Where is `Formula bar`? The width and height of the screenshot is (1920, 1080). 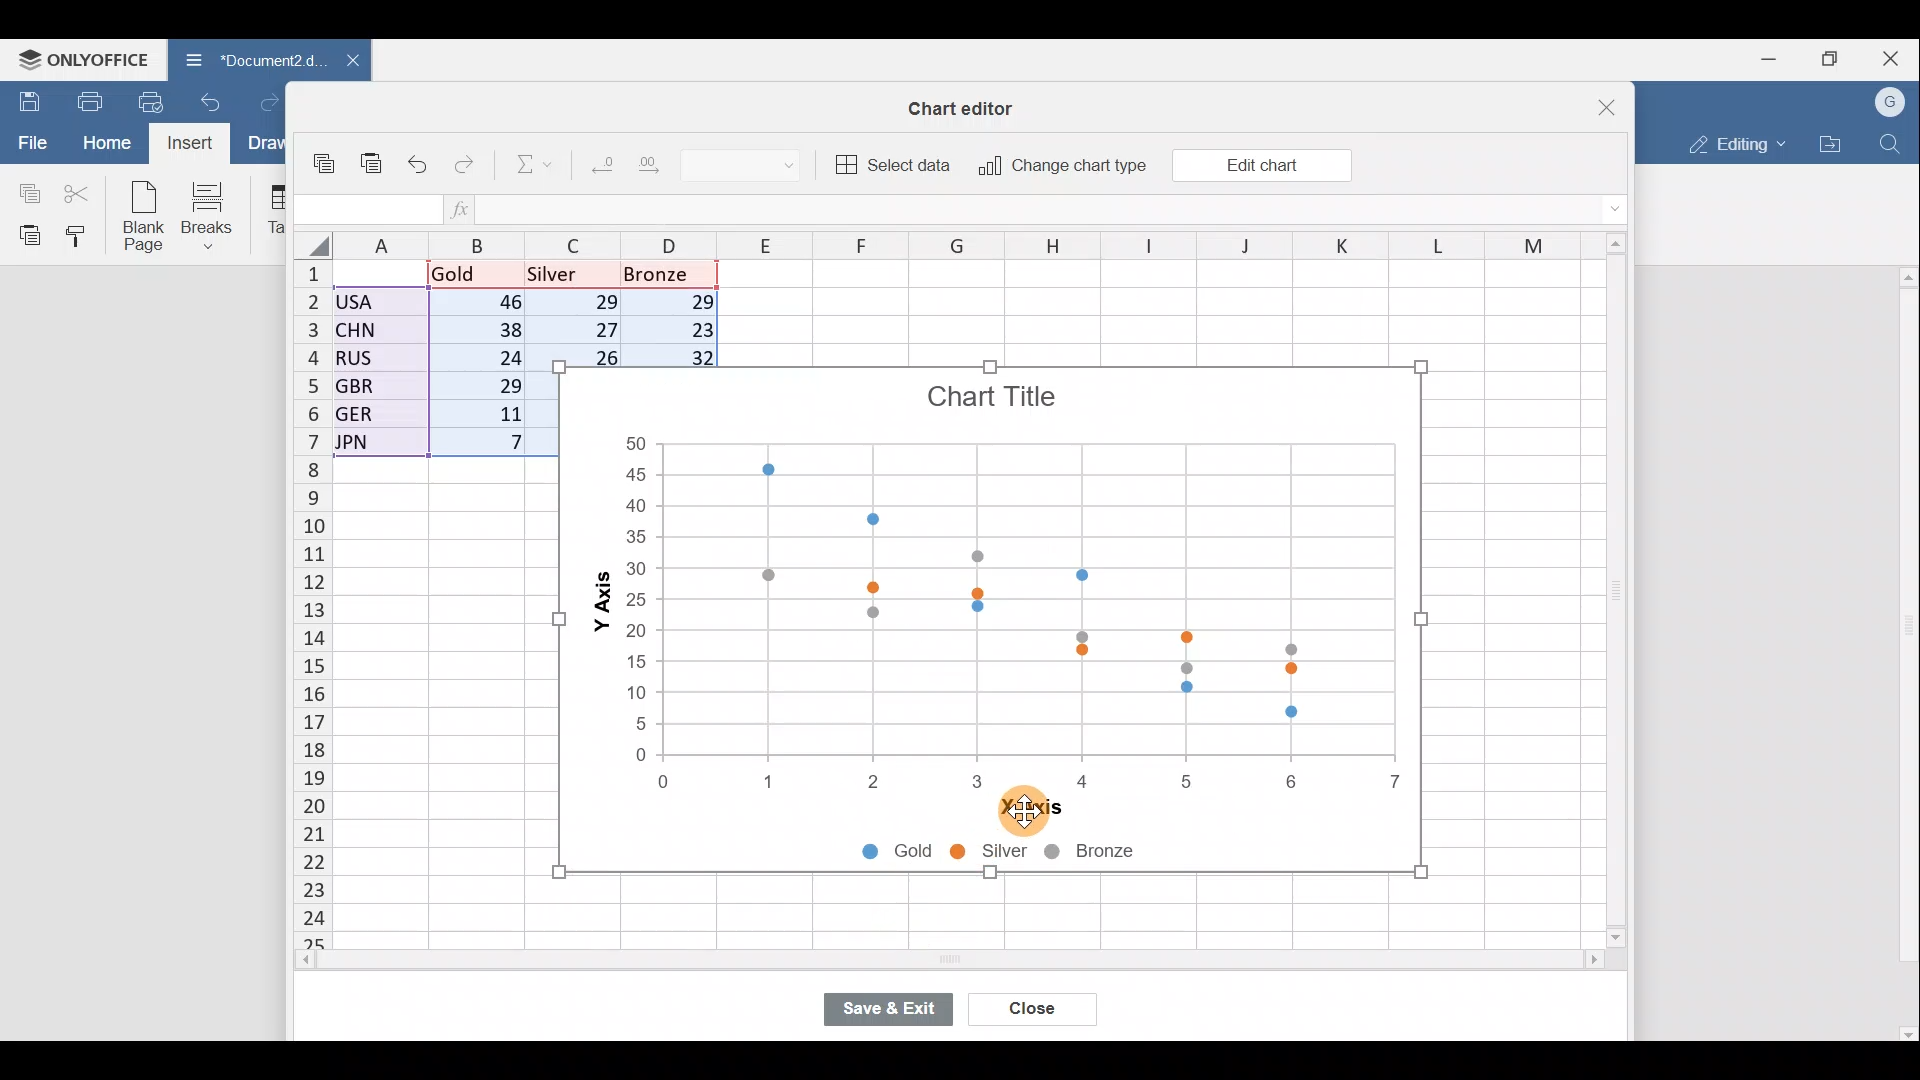
Formula bar is located at coordinates (1043, 209).